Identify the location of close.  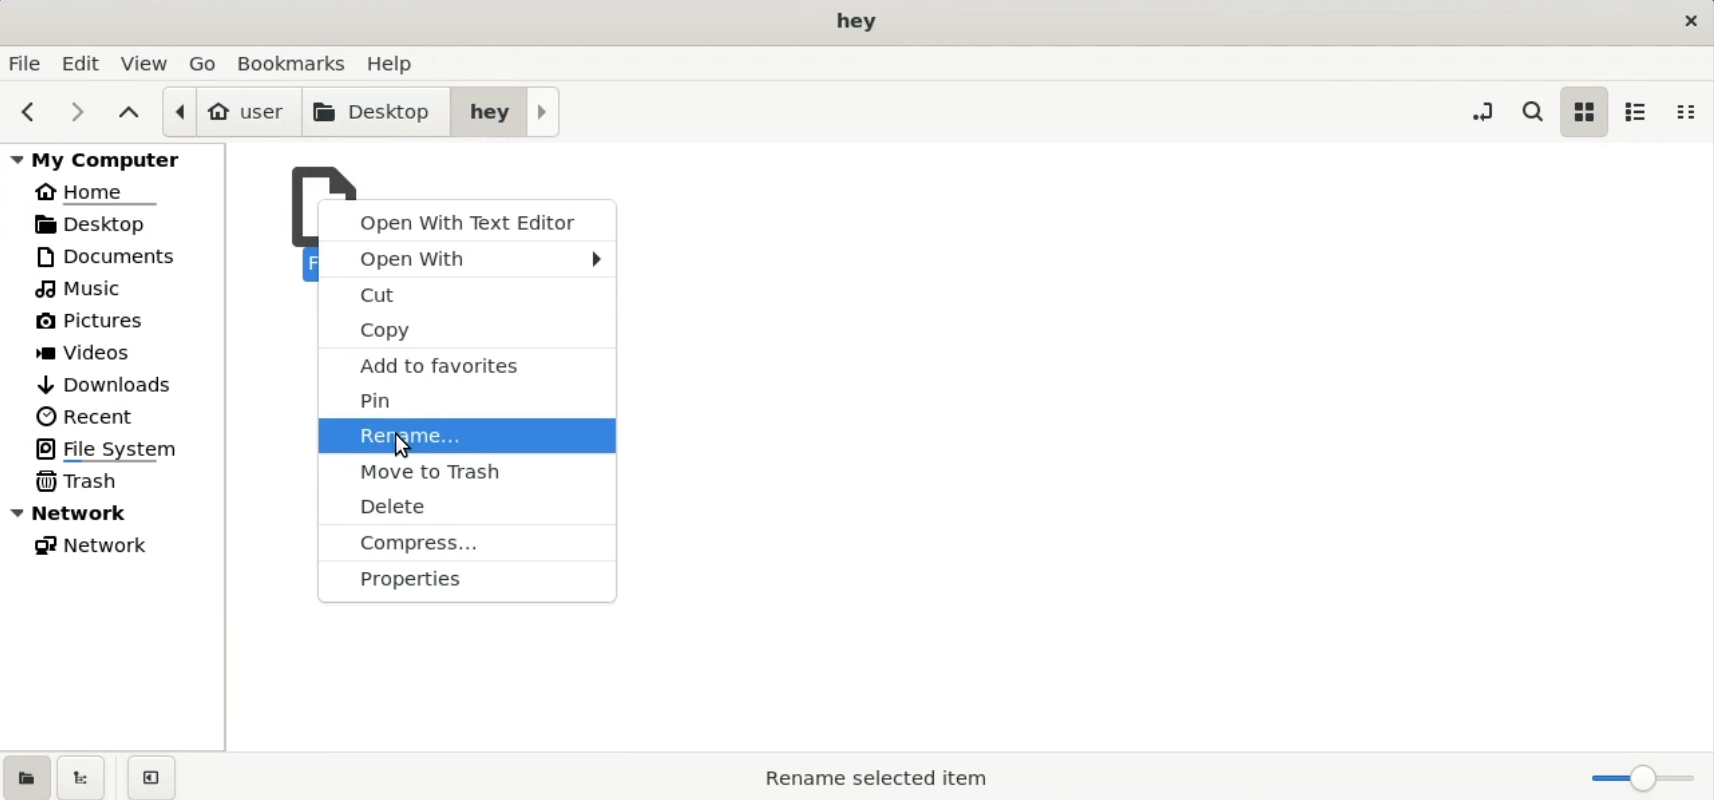
(1687, 20).